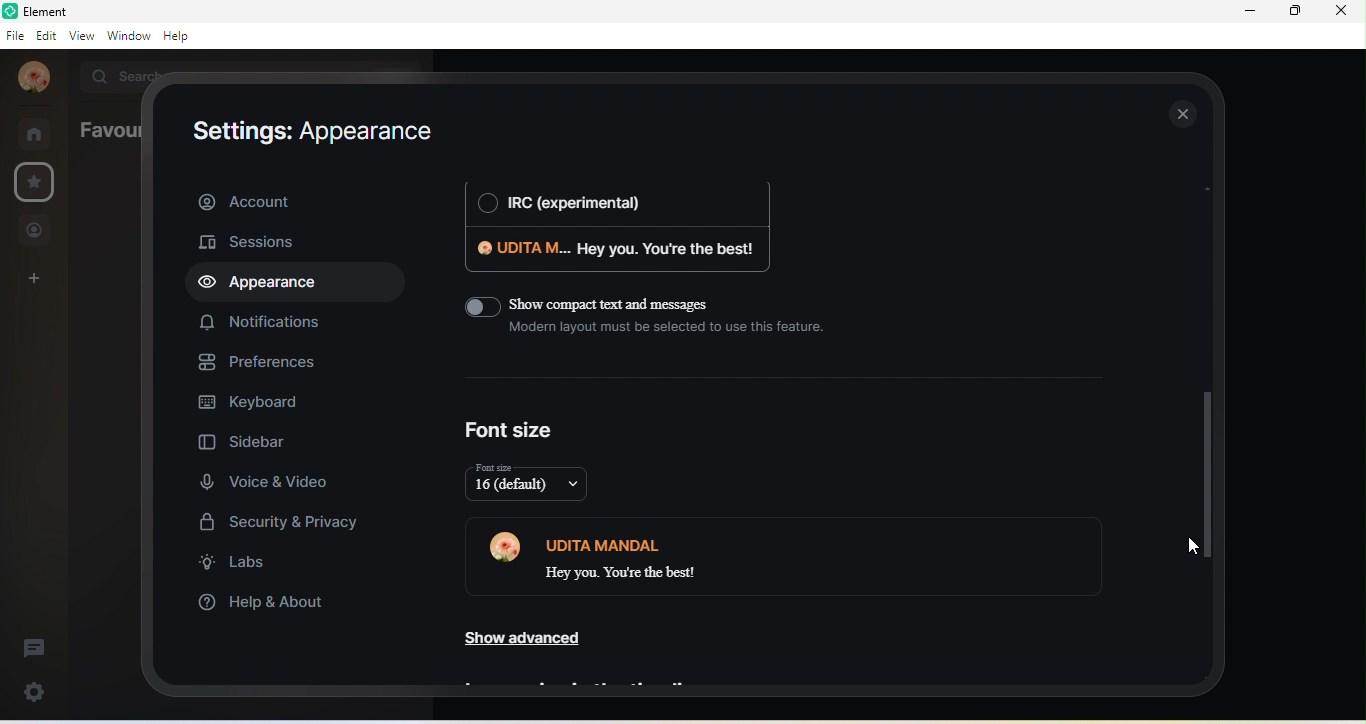  What do you see at coordinates (1206, 476) in the screenshot?
I see `drop down scroll bar` at bounding box center [1206, 476].